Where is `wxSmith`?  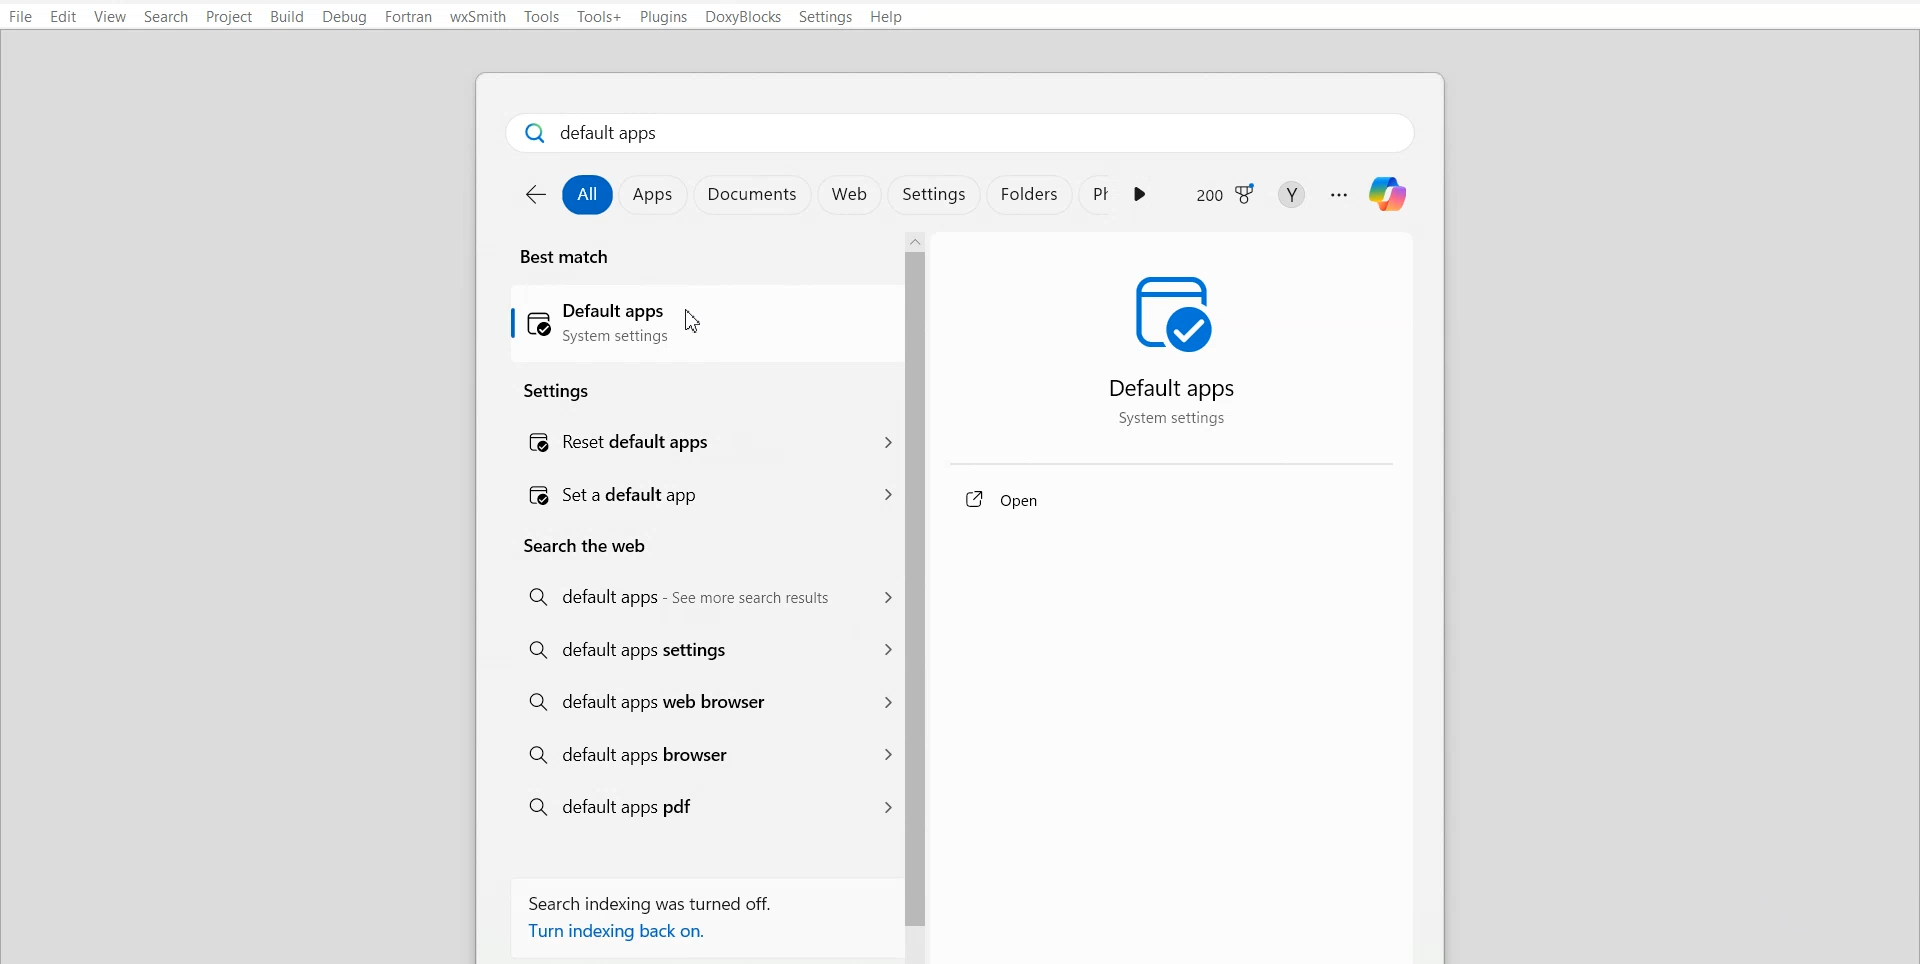 wxSmith is located at coordinates (478, 16).